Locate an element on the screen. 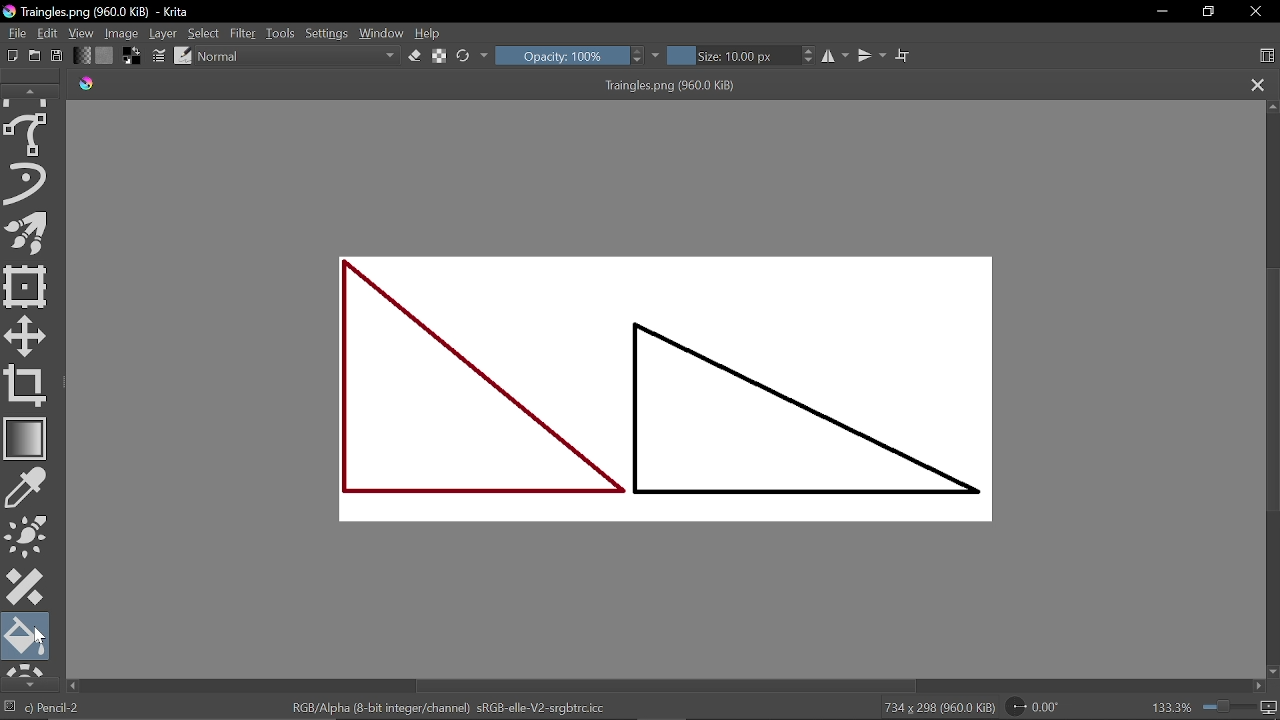 The image size is (1280, 720). Opacity: 100% is located at coordinates (570, 57).